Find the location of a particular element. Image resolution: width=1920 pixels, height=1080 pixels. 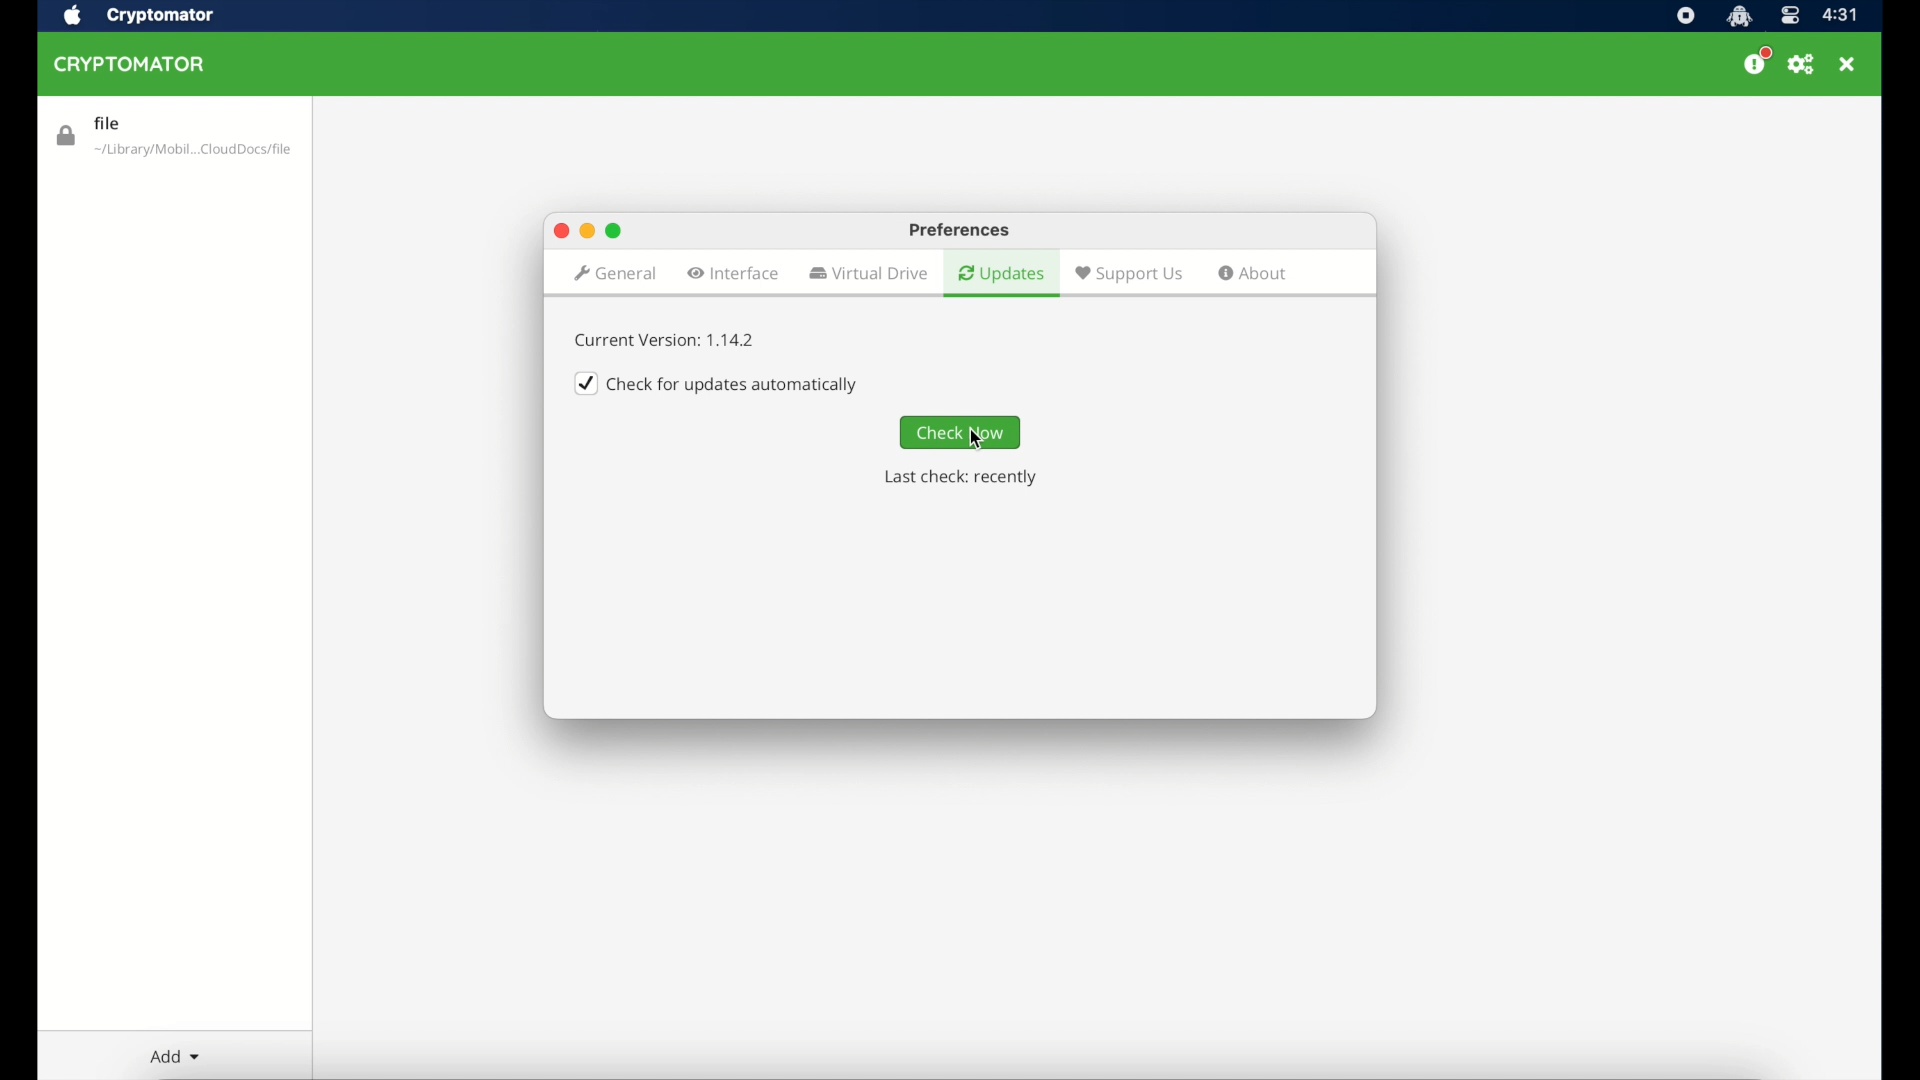

preferences is located at coordinates (1802, 64).